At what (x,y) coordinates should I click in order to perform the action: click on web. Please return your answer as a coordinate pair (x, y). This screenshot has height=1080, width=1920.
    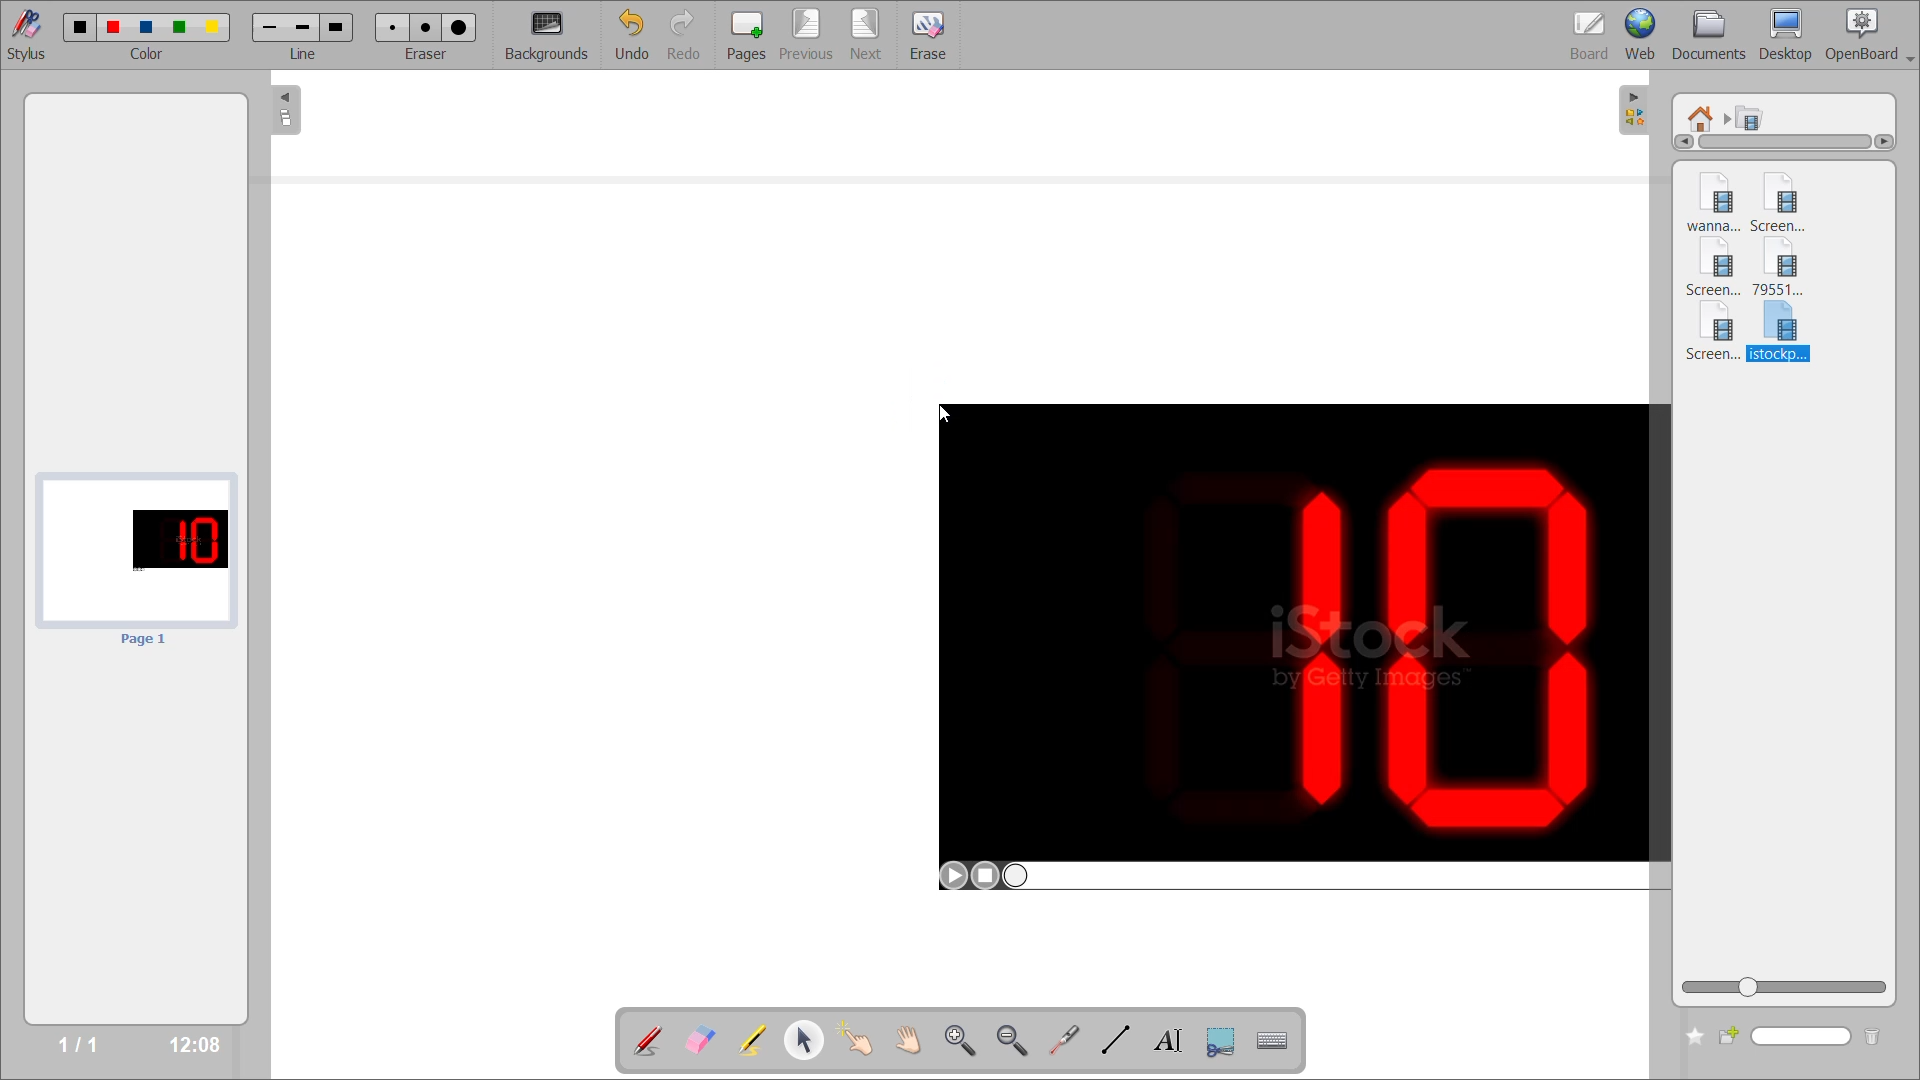
    Looking at the image, I should click on (1645, 30).